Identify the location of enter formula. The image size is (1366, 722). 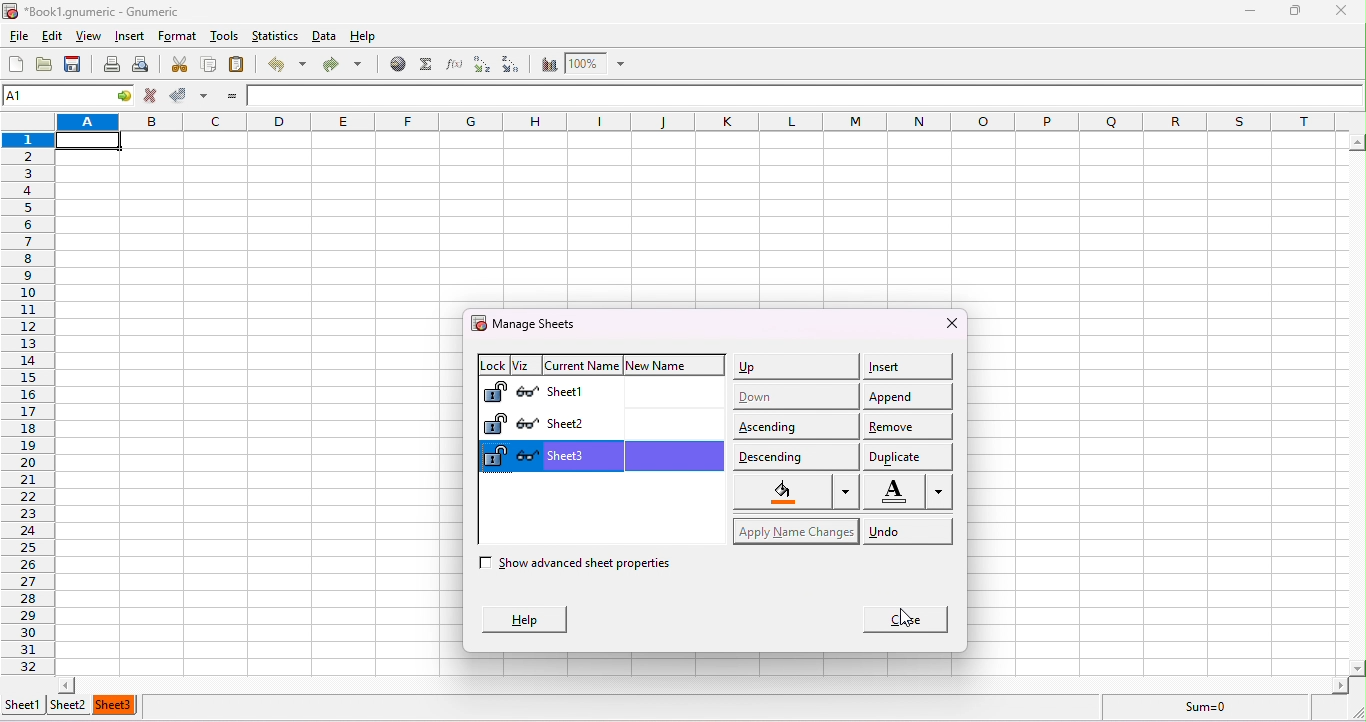
(228, 95).